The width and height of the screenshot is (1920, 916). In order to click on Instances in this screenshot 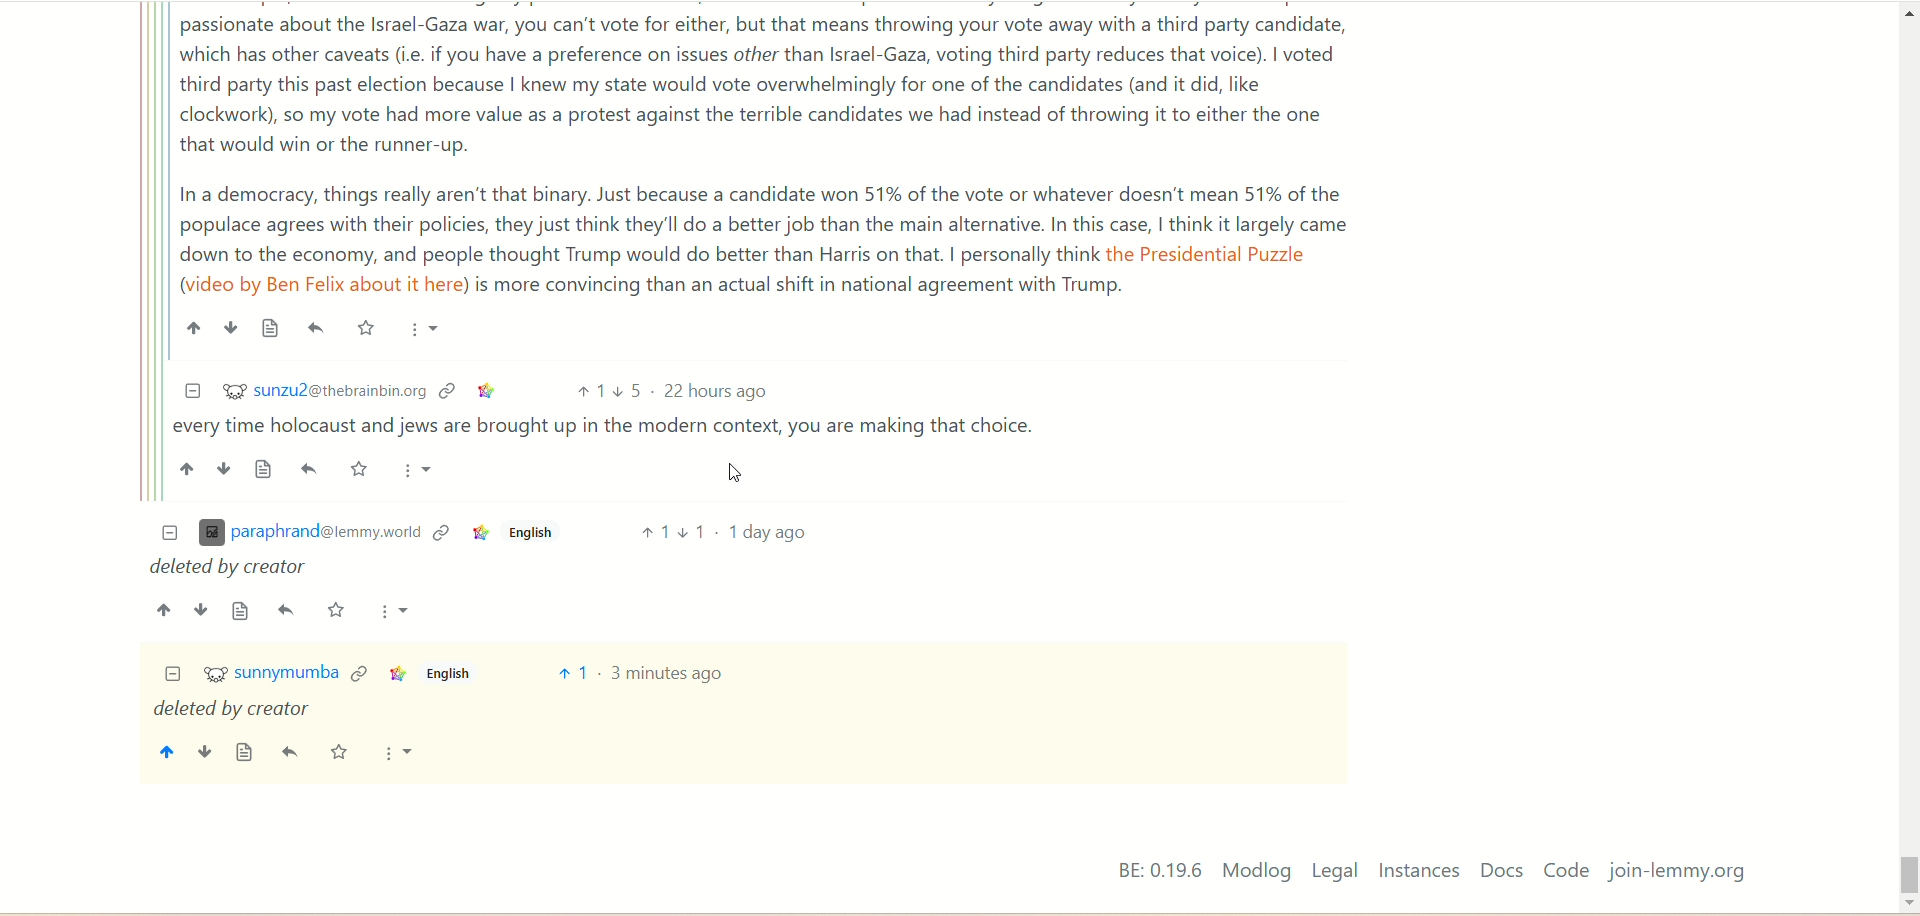, I will do `click(1419, 871)`.